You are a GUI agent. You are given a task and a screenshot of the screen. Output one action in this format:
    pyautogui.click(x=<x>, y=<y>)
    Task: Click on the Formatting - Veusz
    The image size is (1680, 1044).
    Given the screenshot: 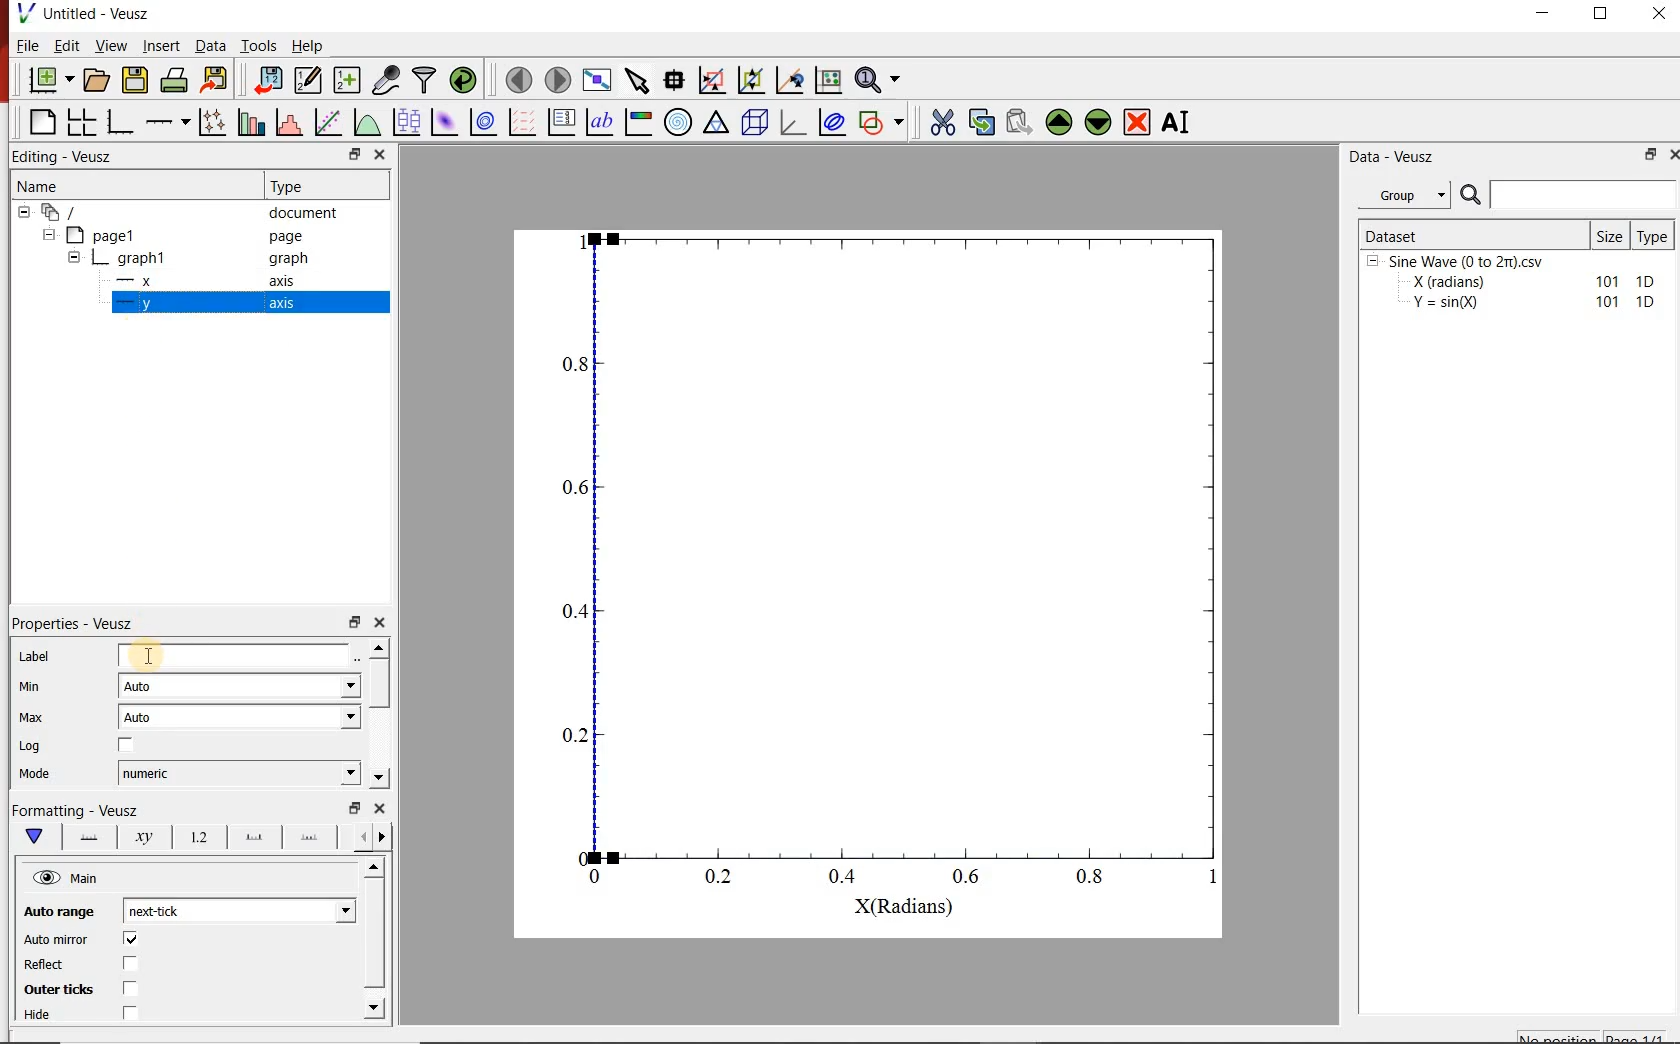 What is the action you would take?
    pyautogui.click(x=75, y=808)
    